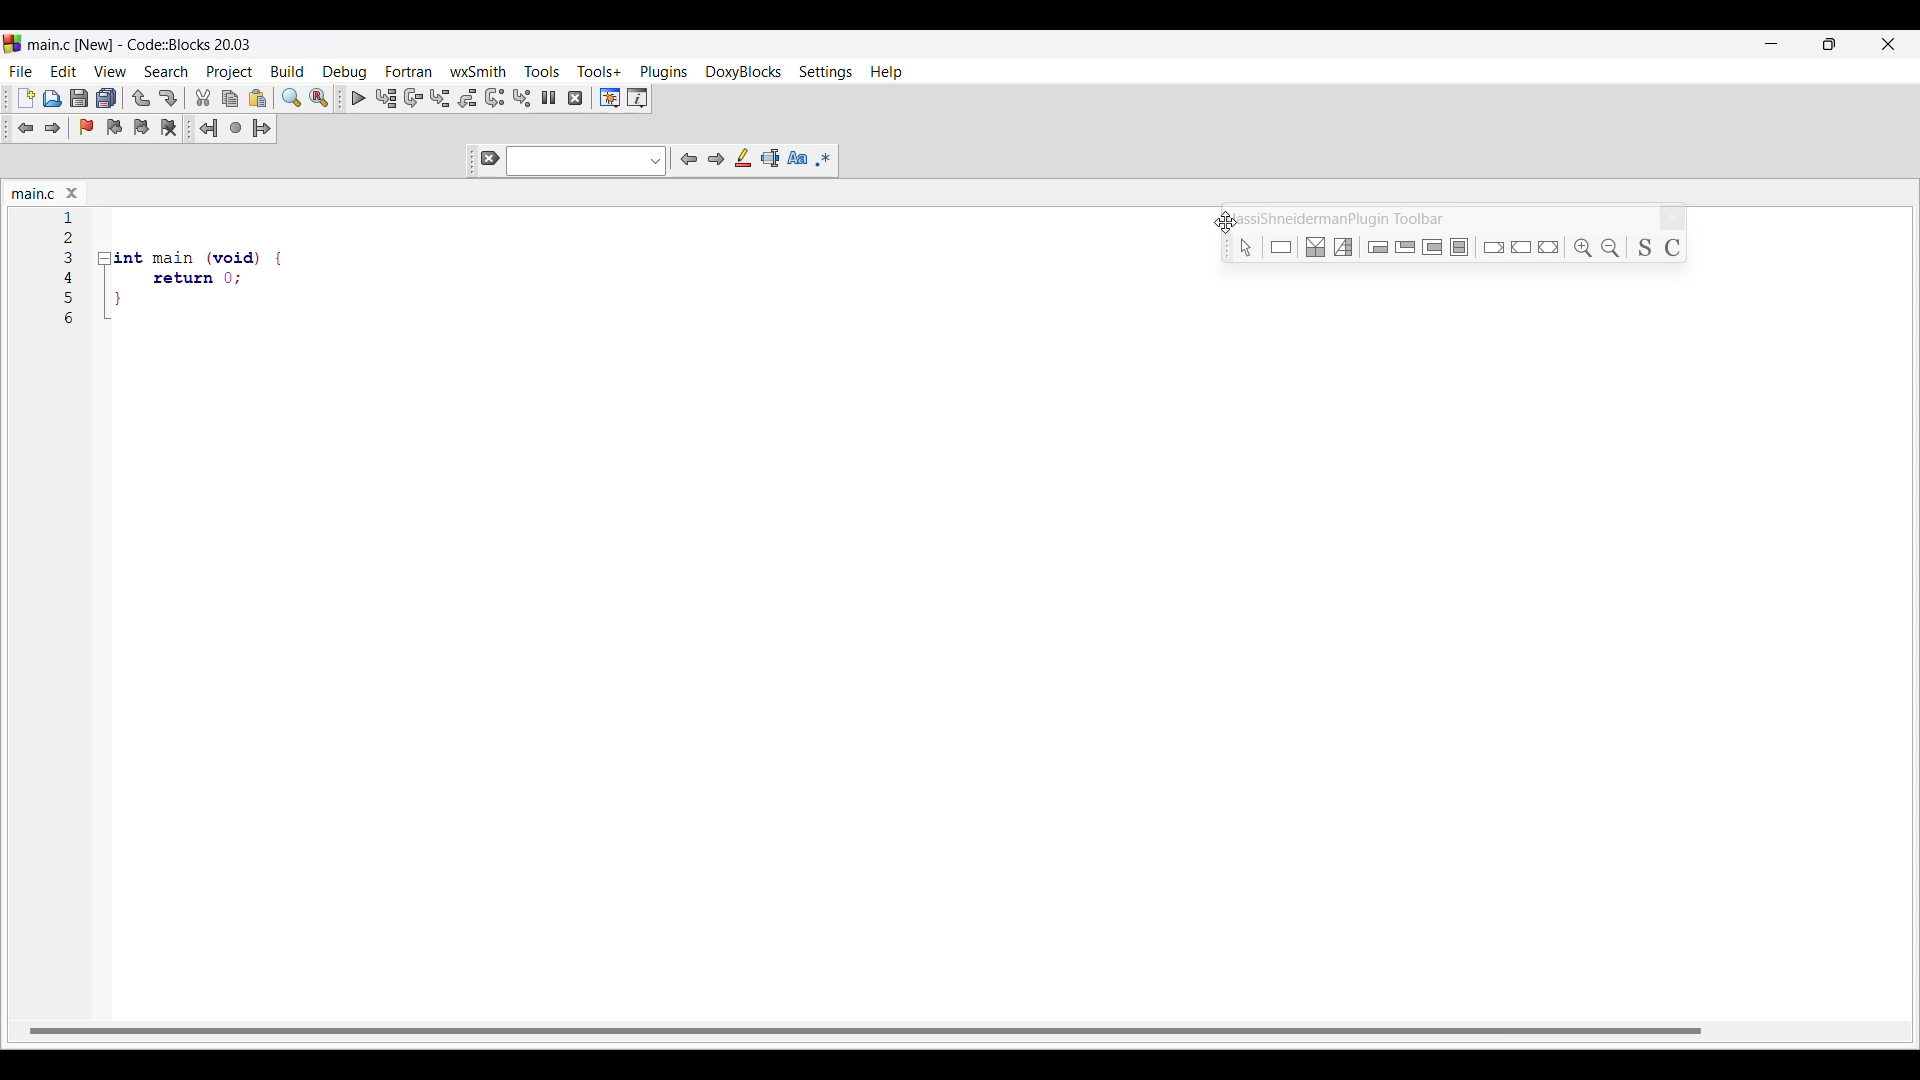 This screenshot has width=1920, height=1080. Describe the element at coordinates (1319, 247) in the screenshot. I see `` at that location.